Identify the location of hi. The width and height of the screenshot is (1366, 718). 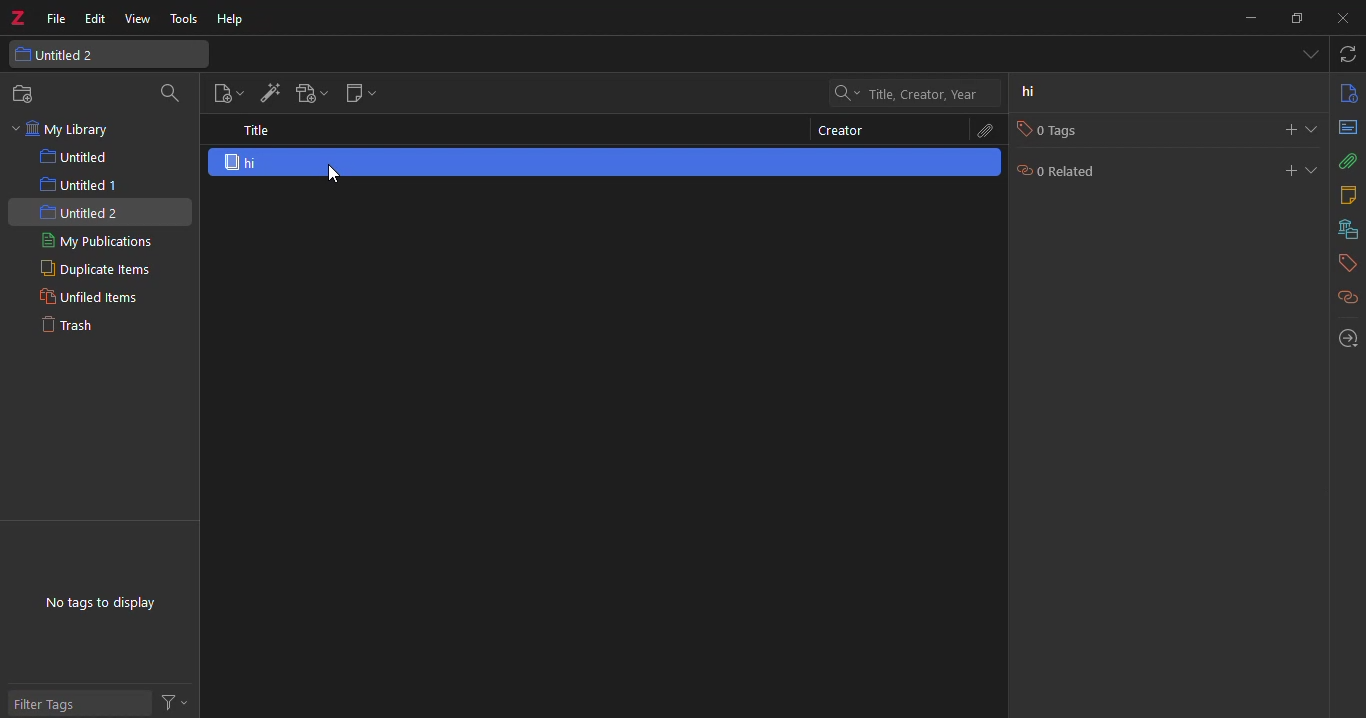
(1029, 92).